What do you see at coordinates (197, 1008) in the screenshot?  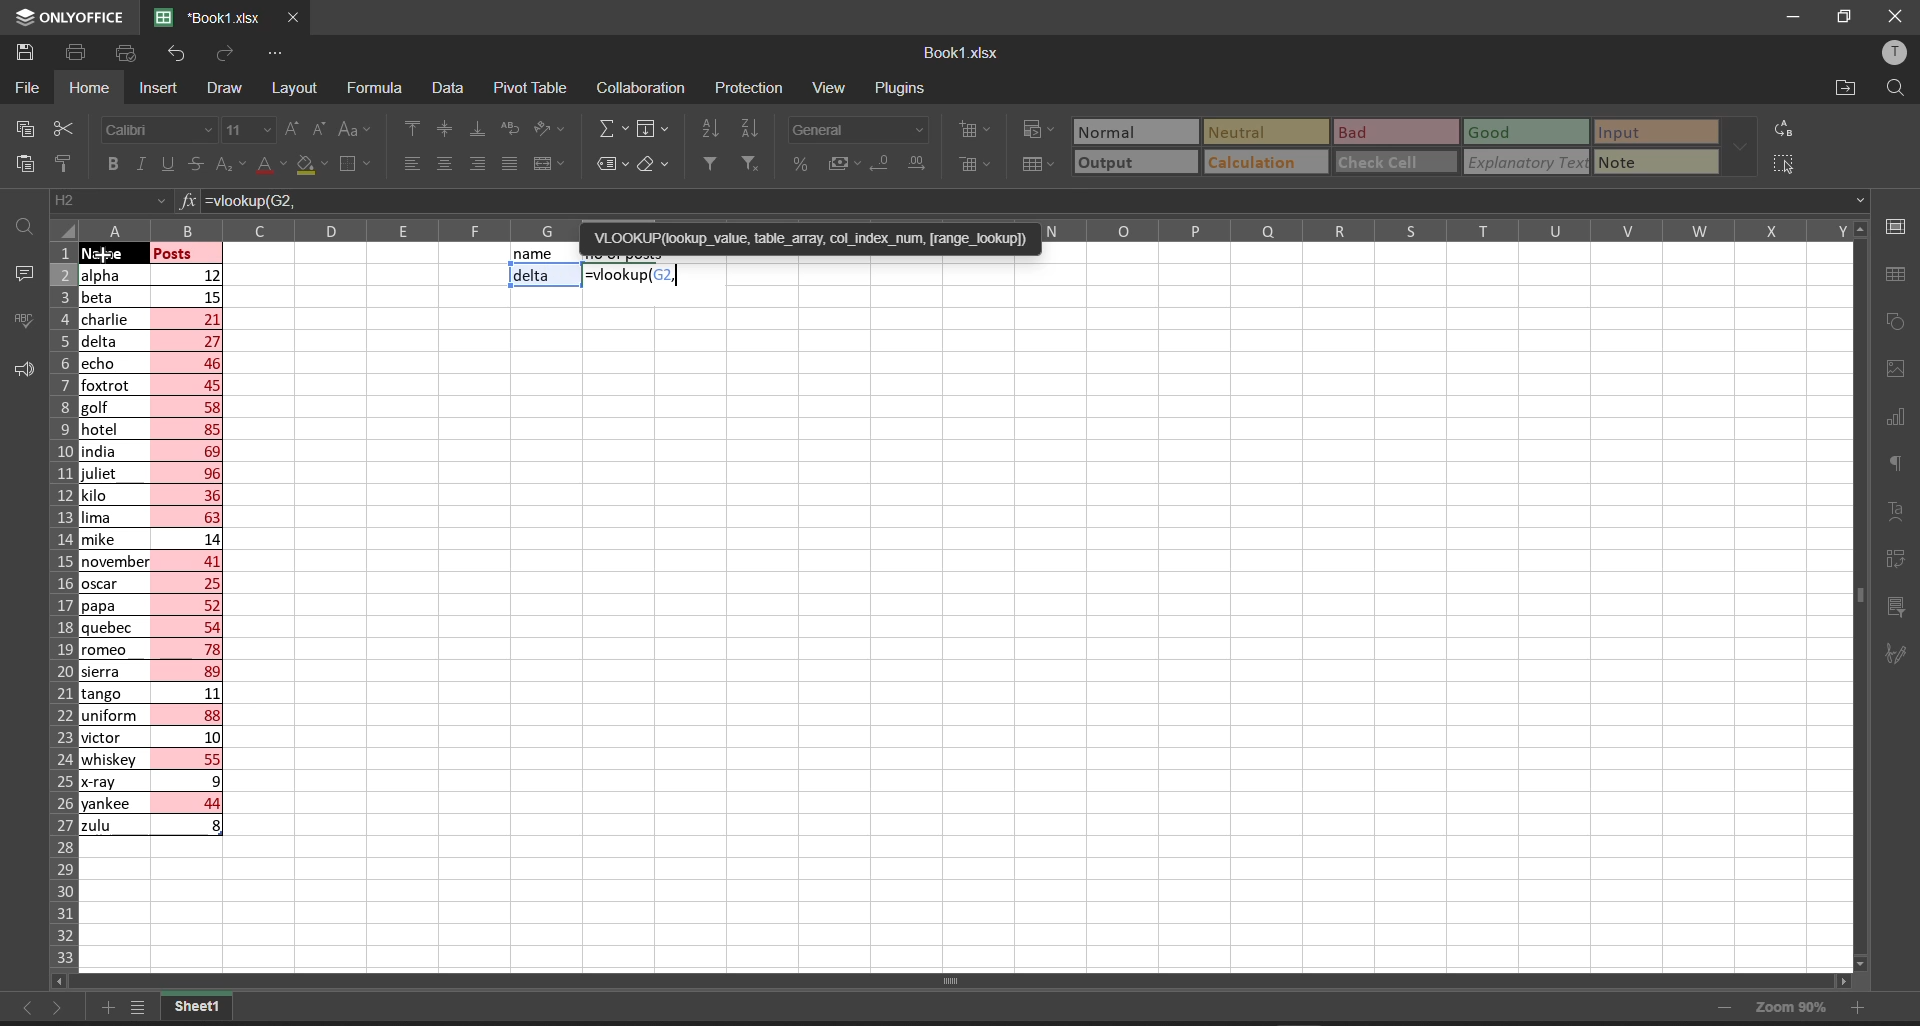 I see `sheet1` at bounding box center [197, 1008].